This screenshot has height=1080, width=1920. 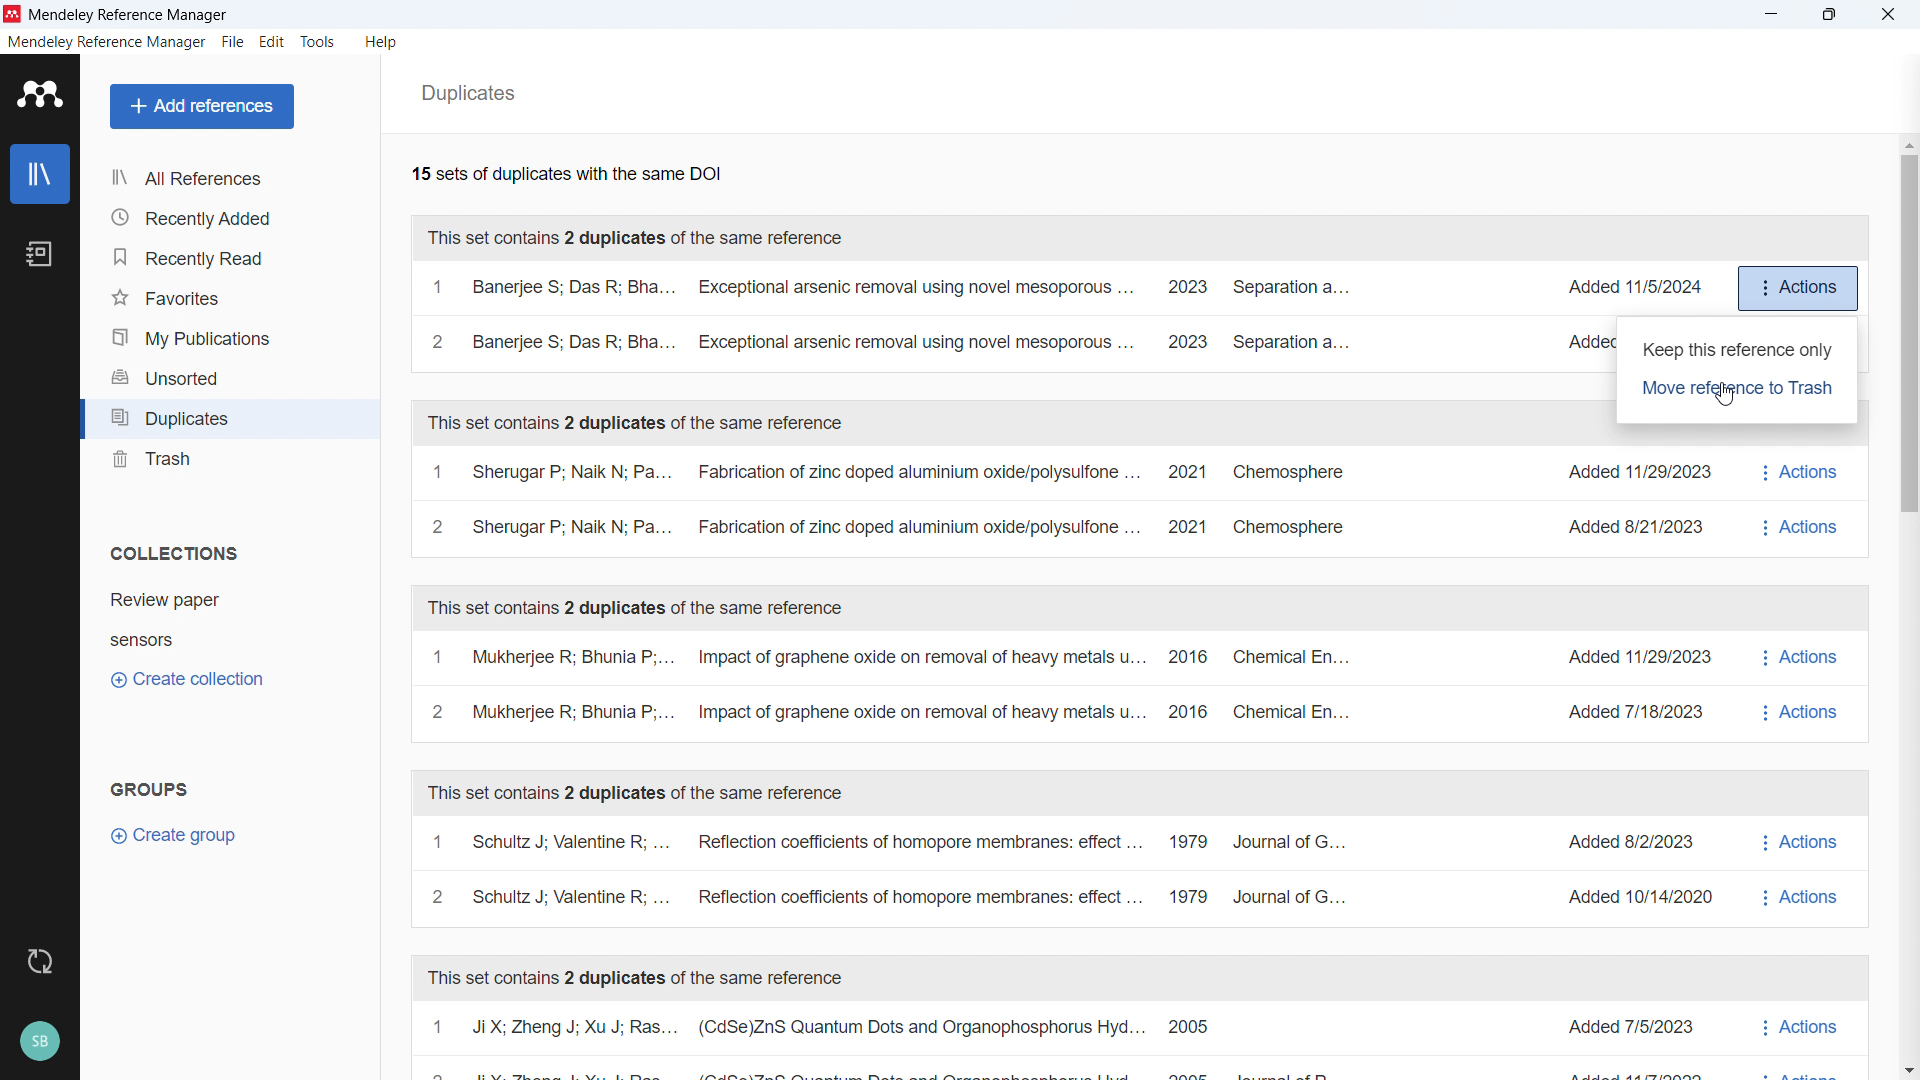 What do you see at coordinates (39, 94) in the screenshot?
I see `logo` at bounding box center [39, 94].